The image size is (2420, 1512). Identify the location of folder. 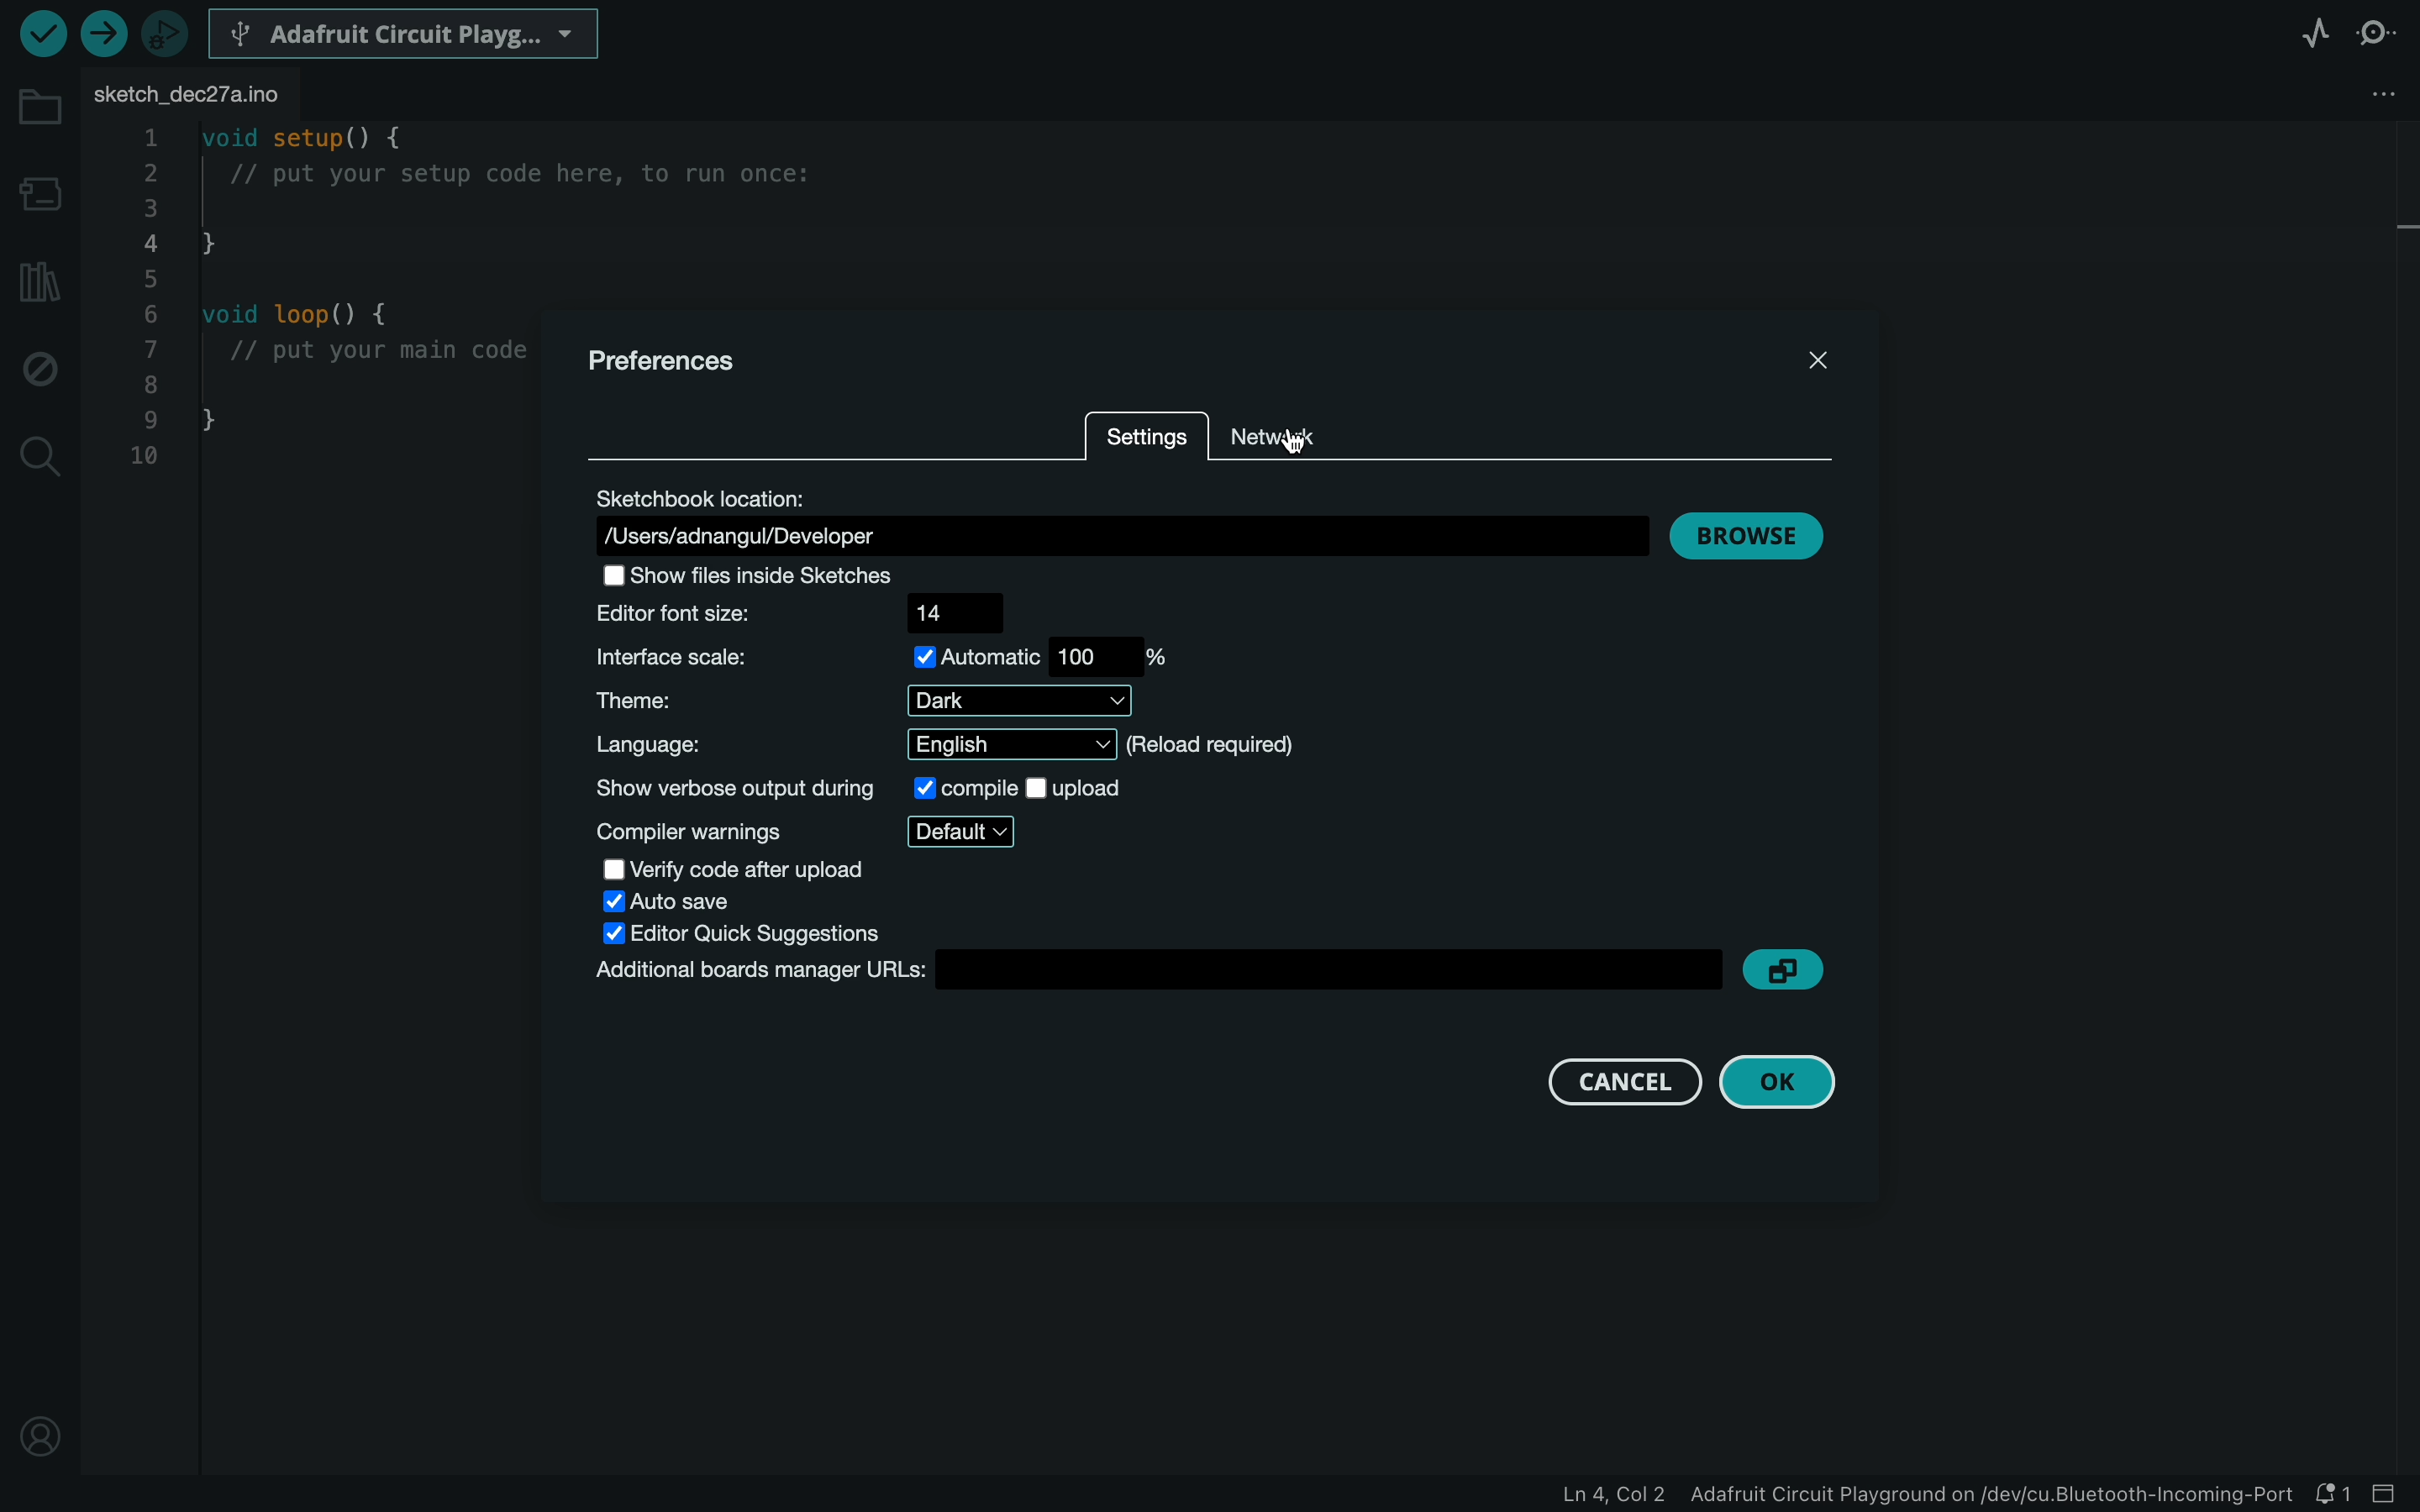
(40, 108).